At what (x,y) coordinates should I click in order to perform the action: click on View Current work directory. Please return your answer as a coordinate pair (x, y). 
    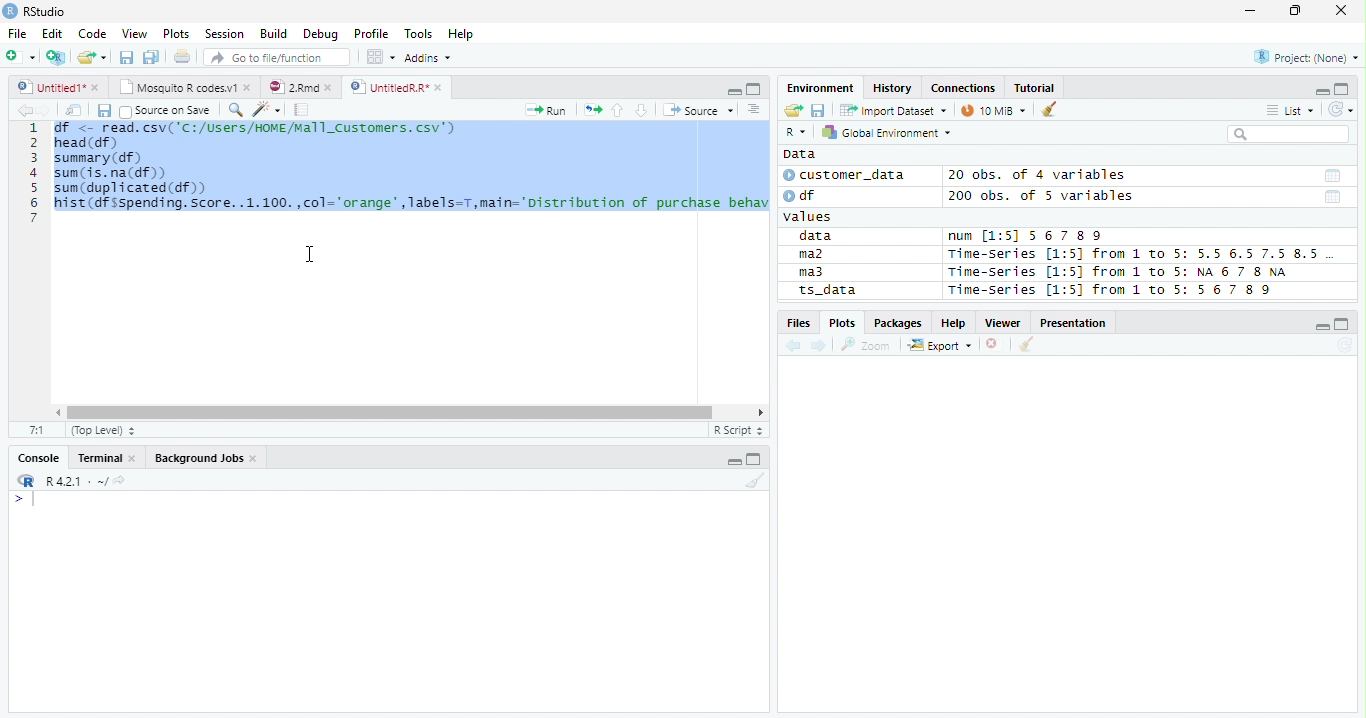
    Looking at the image, I should click on (121, 480).